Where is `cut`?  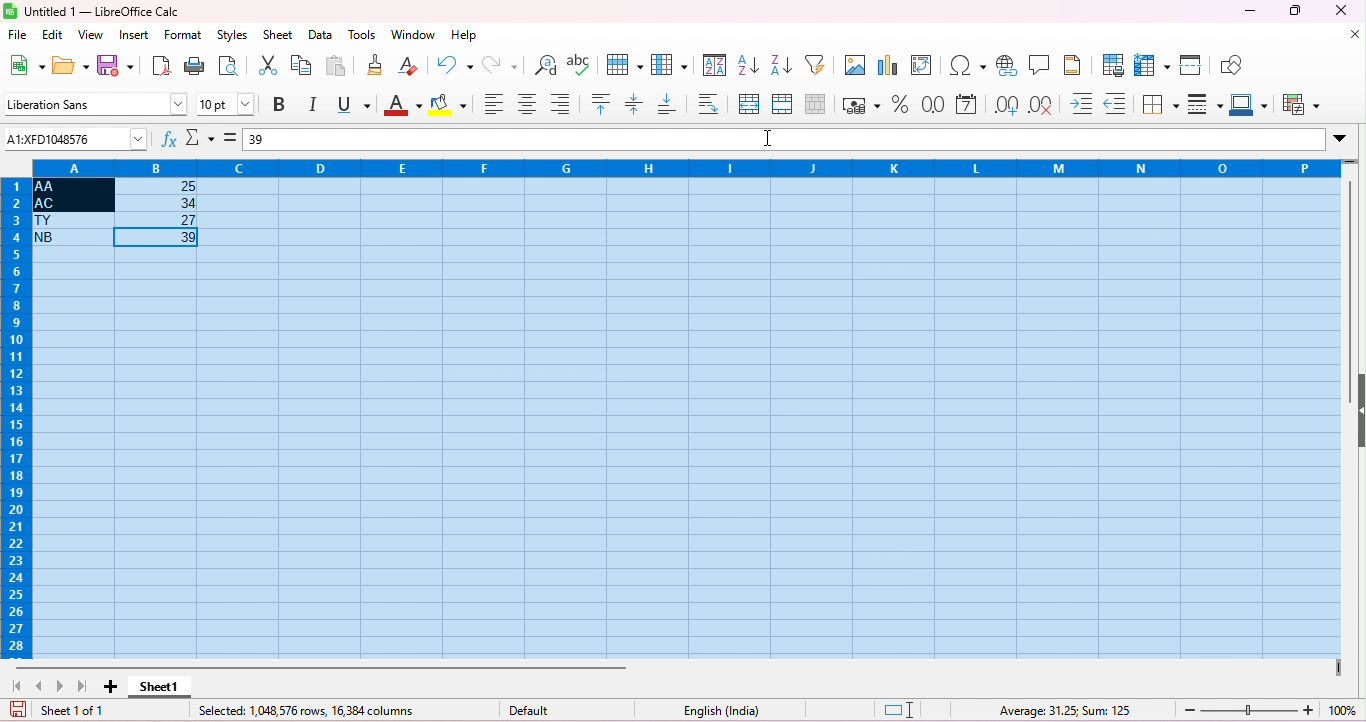 cut is located at coordinates (270, 64).